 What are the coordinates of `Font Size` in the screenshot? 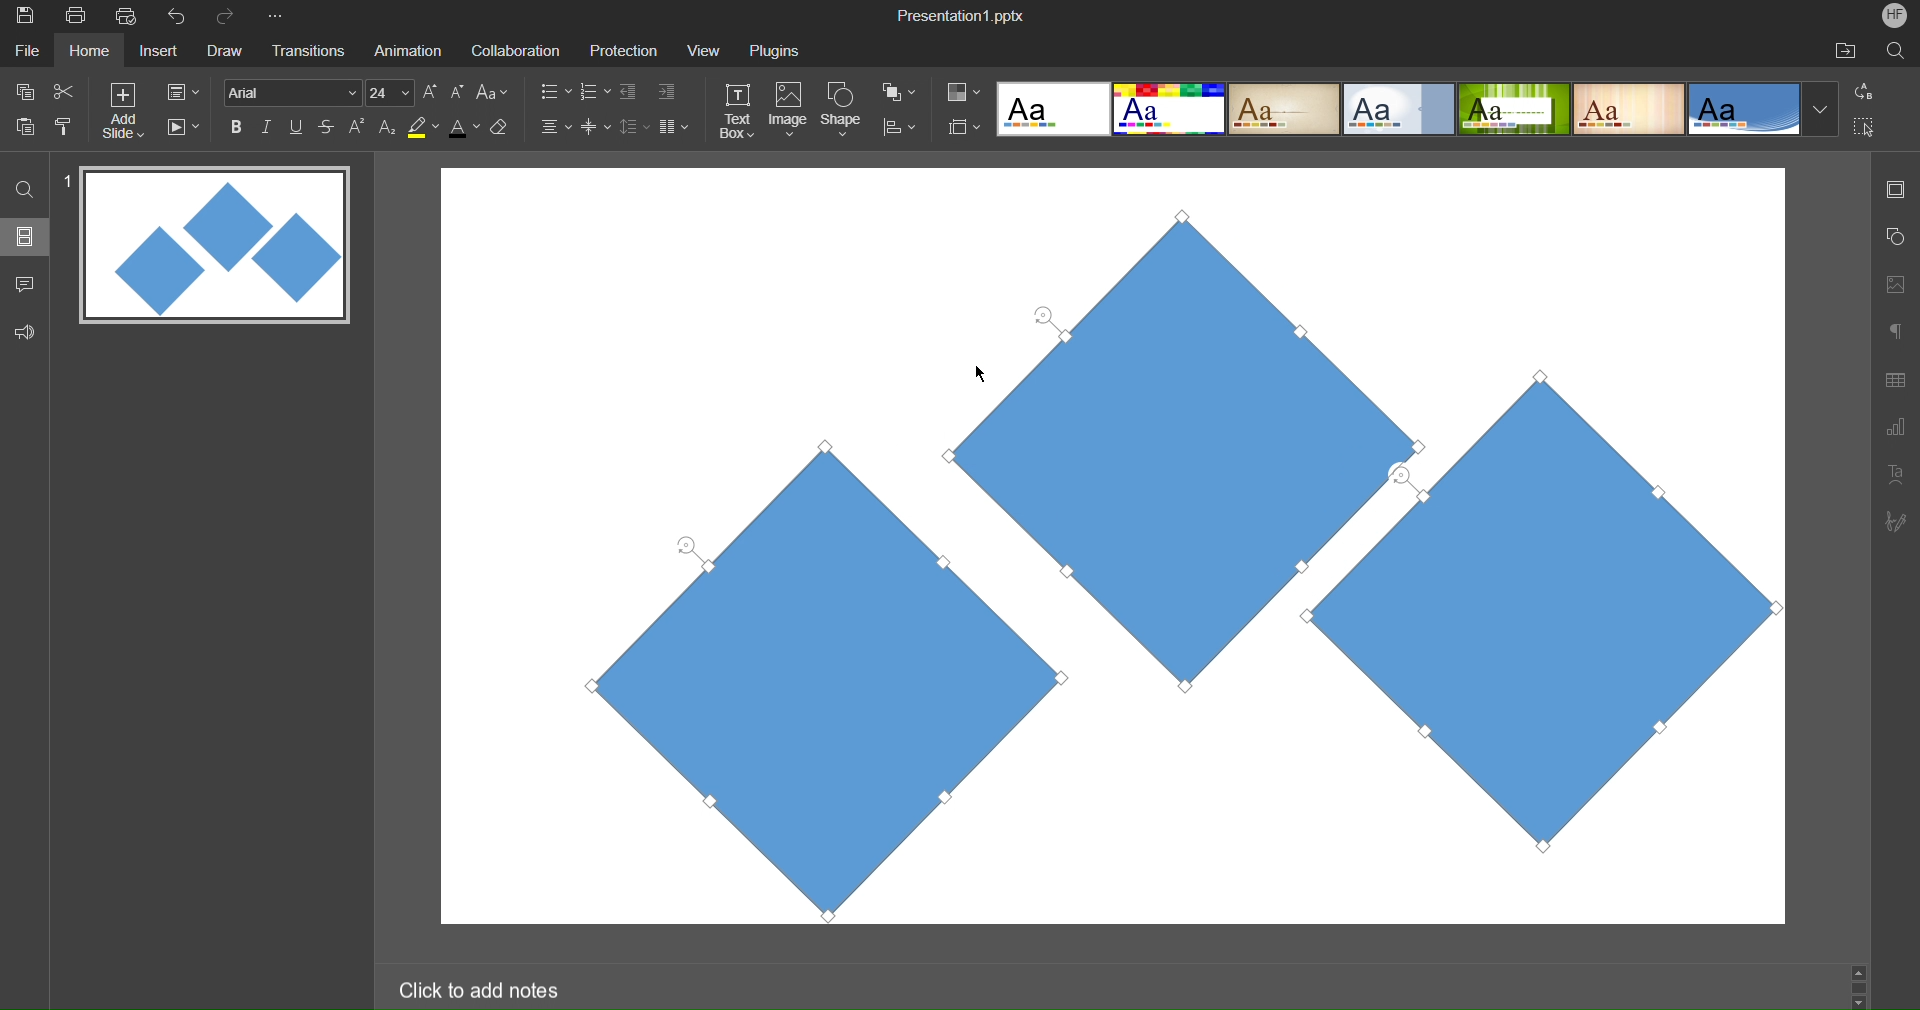 It's located at (390, 93).